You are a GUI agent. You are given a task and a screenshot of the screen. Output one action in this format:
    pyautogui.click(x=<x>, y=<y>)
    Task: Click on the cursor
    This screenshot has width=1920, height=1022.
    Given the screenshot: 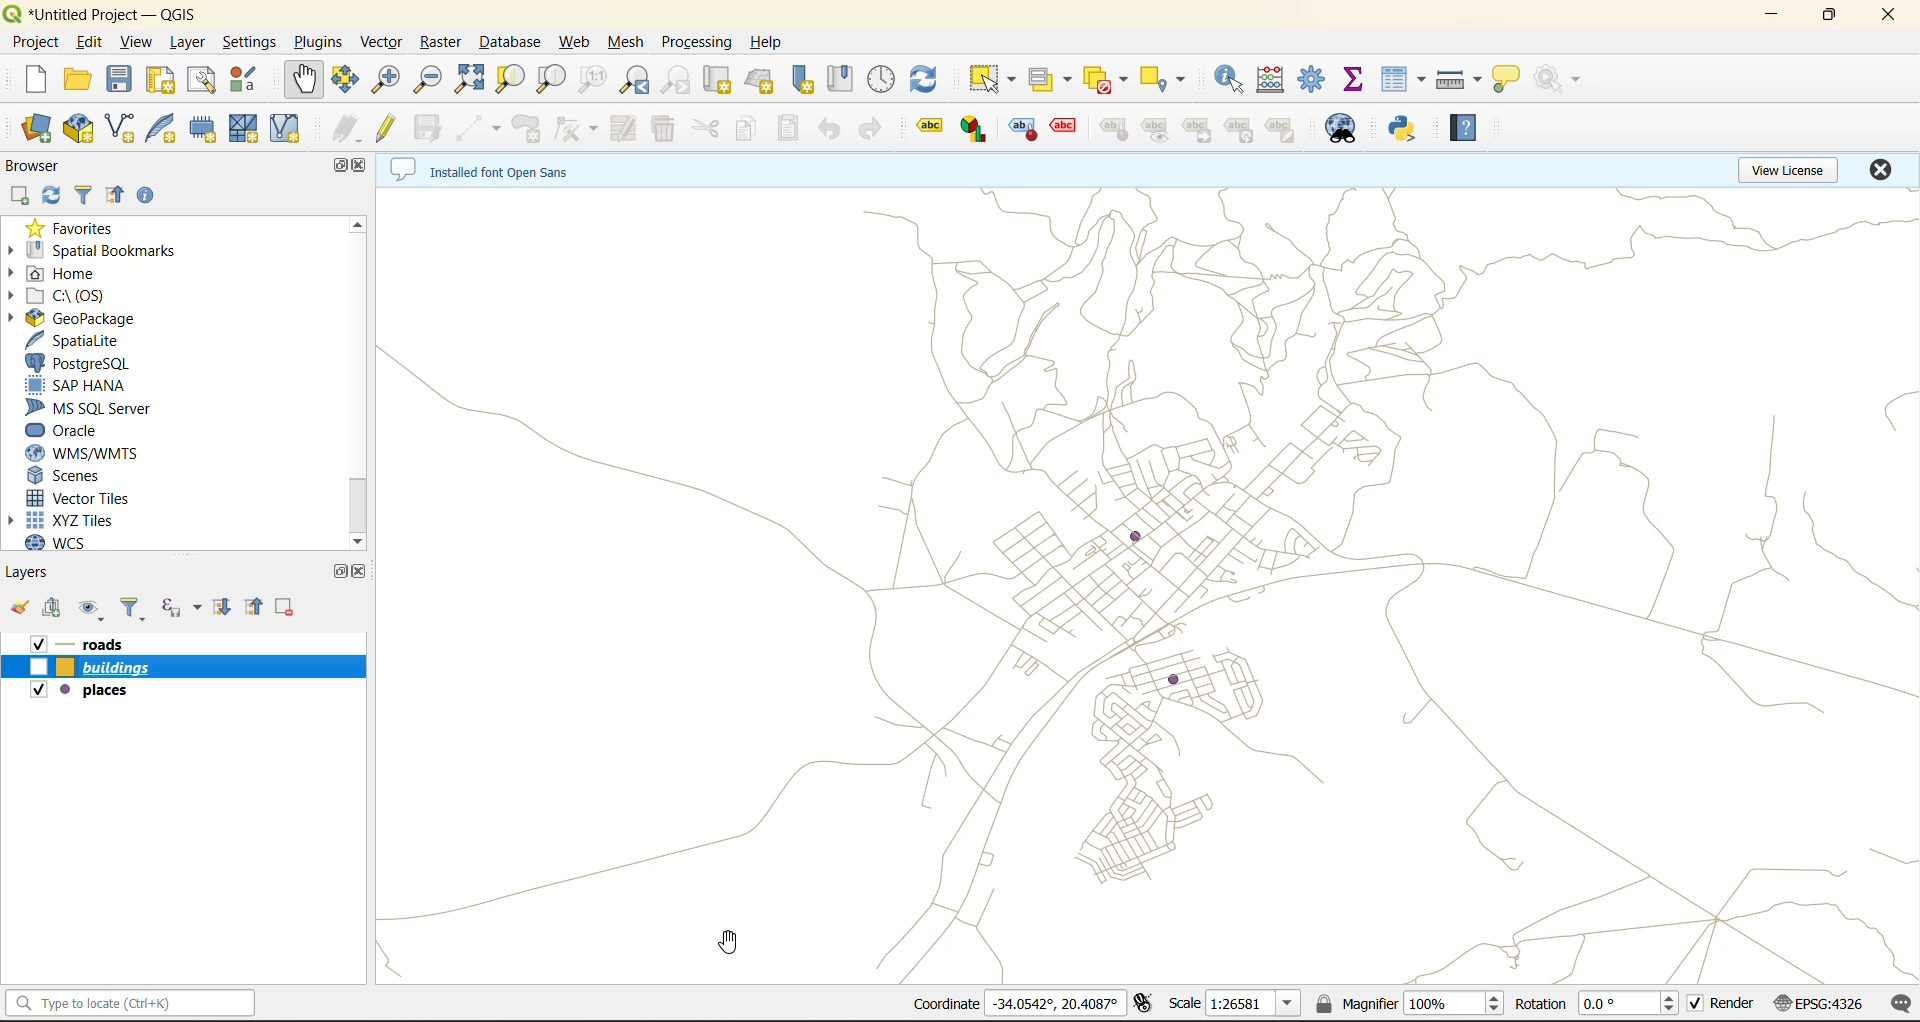 What is the action you would take?
    pyautogui.click(x=731, y=941)
    